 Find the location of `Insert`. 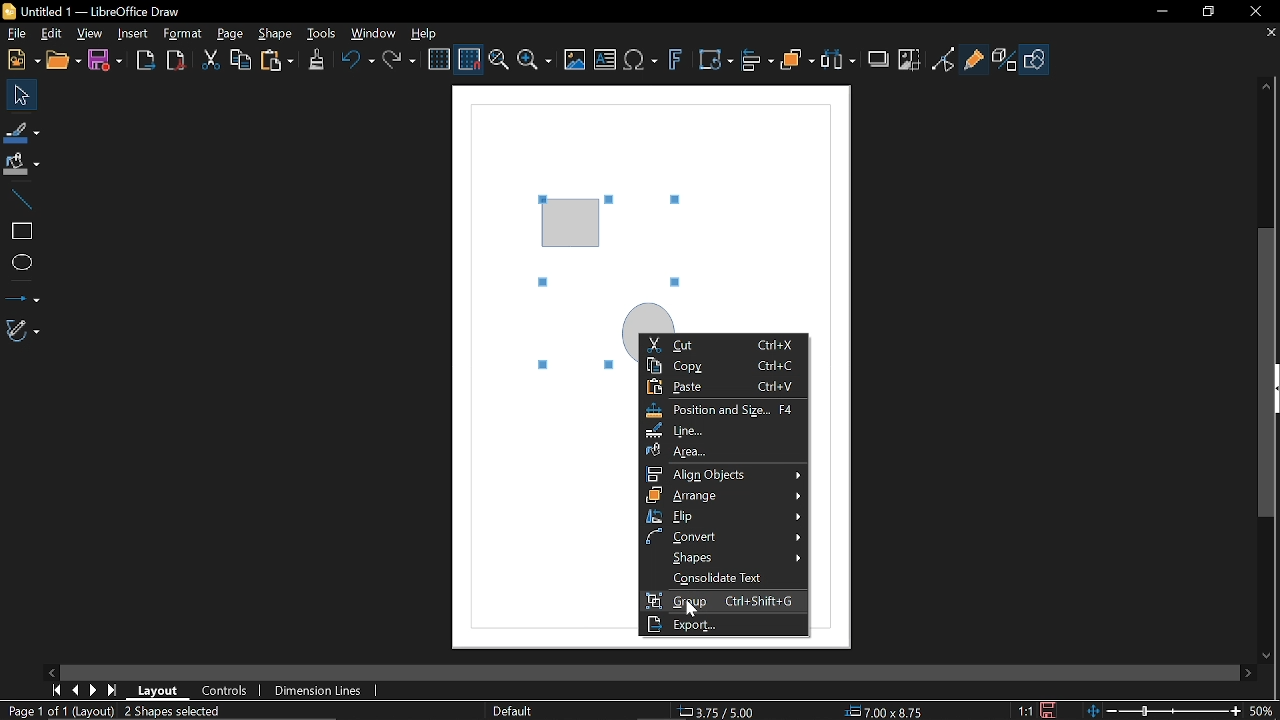

Insert is located at coordinates (132, 35).